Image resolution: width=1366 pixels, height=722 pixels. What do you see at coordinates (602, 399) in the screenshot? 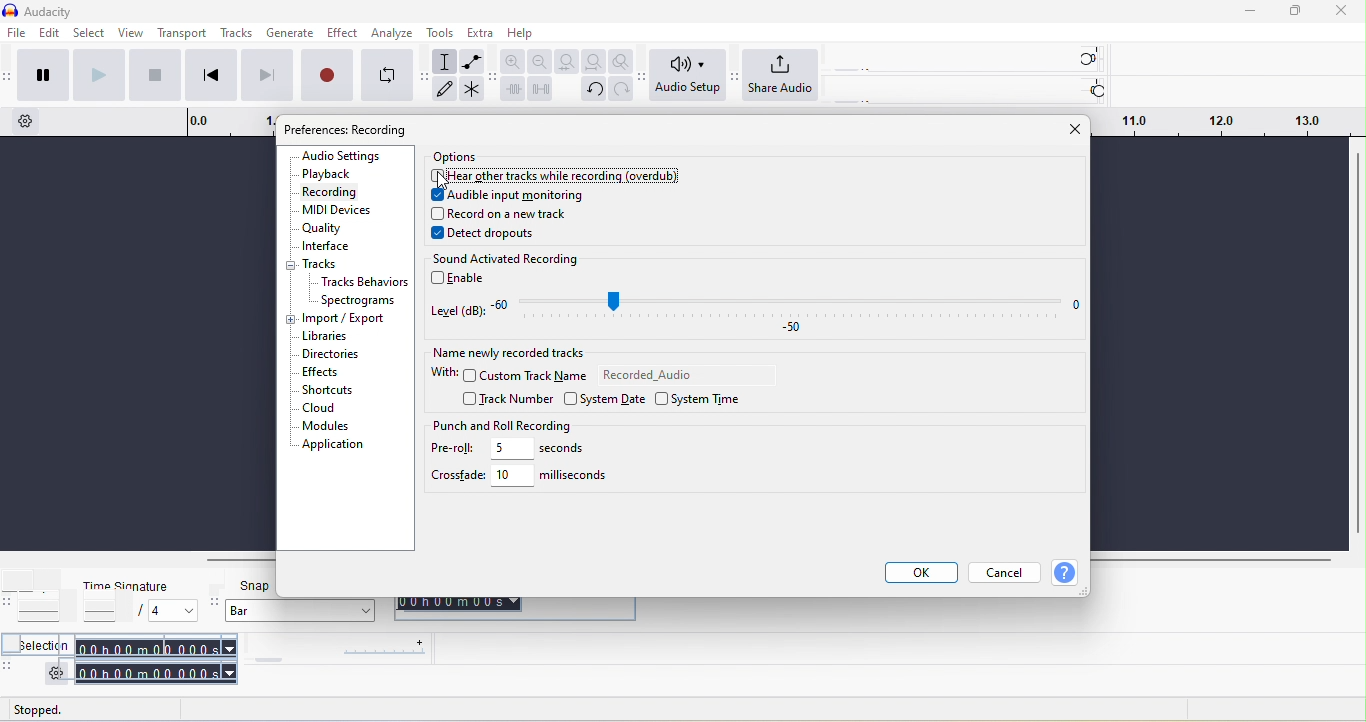
I see `system date` at bounding box center [602, 399].